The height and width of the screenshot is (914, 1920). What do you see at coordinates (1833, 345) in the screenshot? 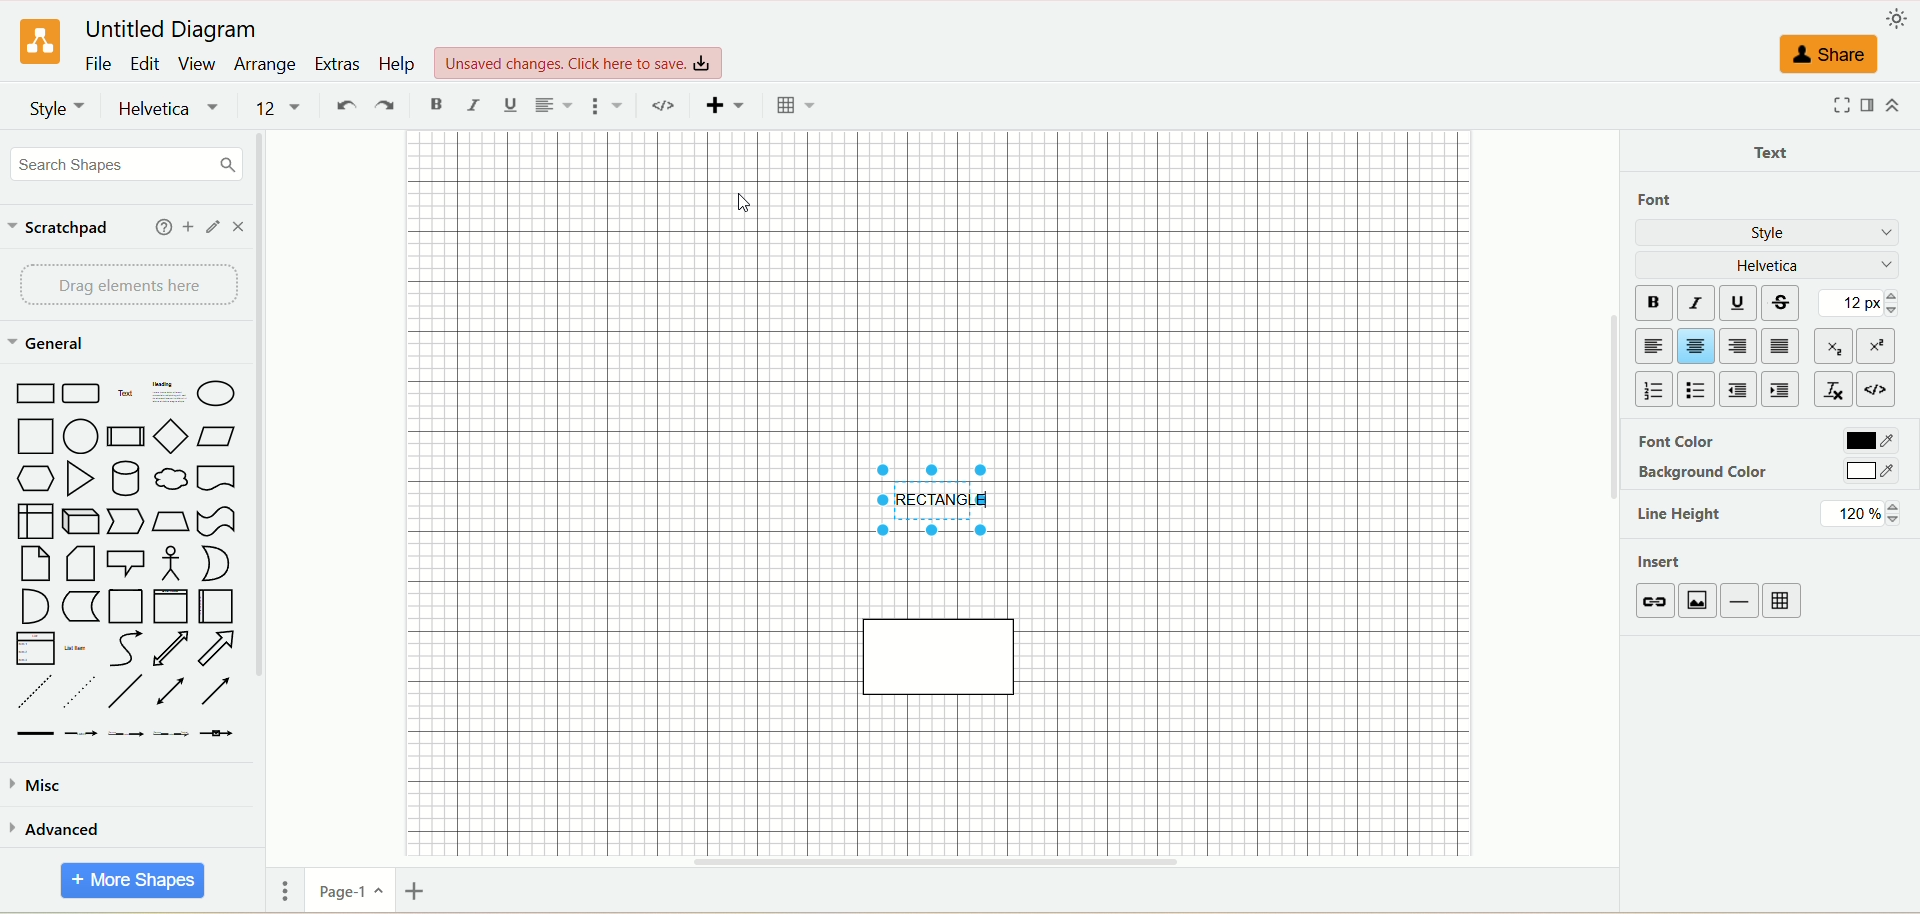
I see `subscript` at bounding box center [1833, 345].